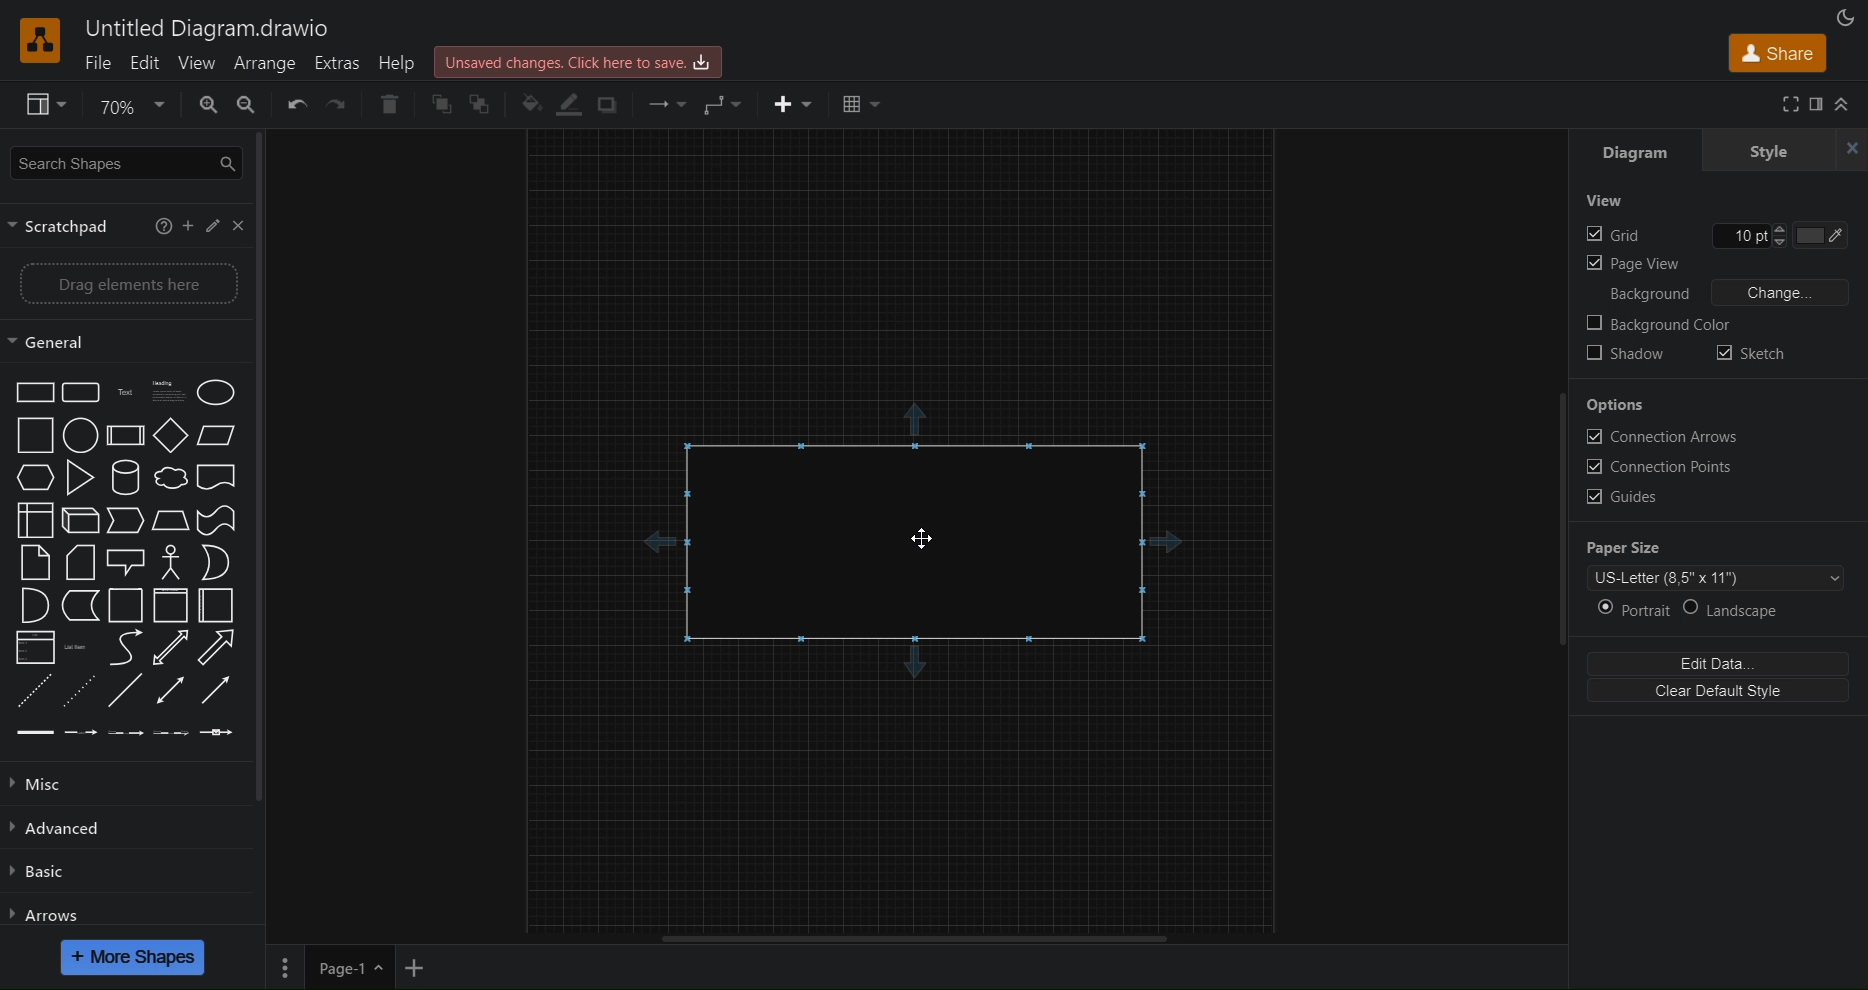 The image size is (1868, 990). What do you see at coordinates (1774, 53) in the screenshot?
I see `Share` at bounding box center [1774, 53].